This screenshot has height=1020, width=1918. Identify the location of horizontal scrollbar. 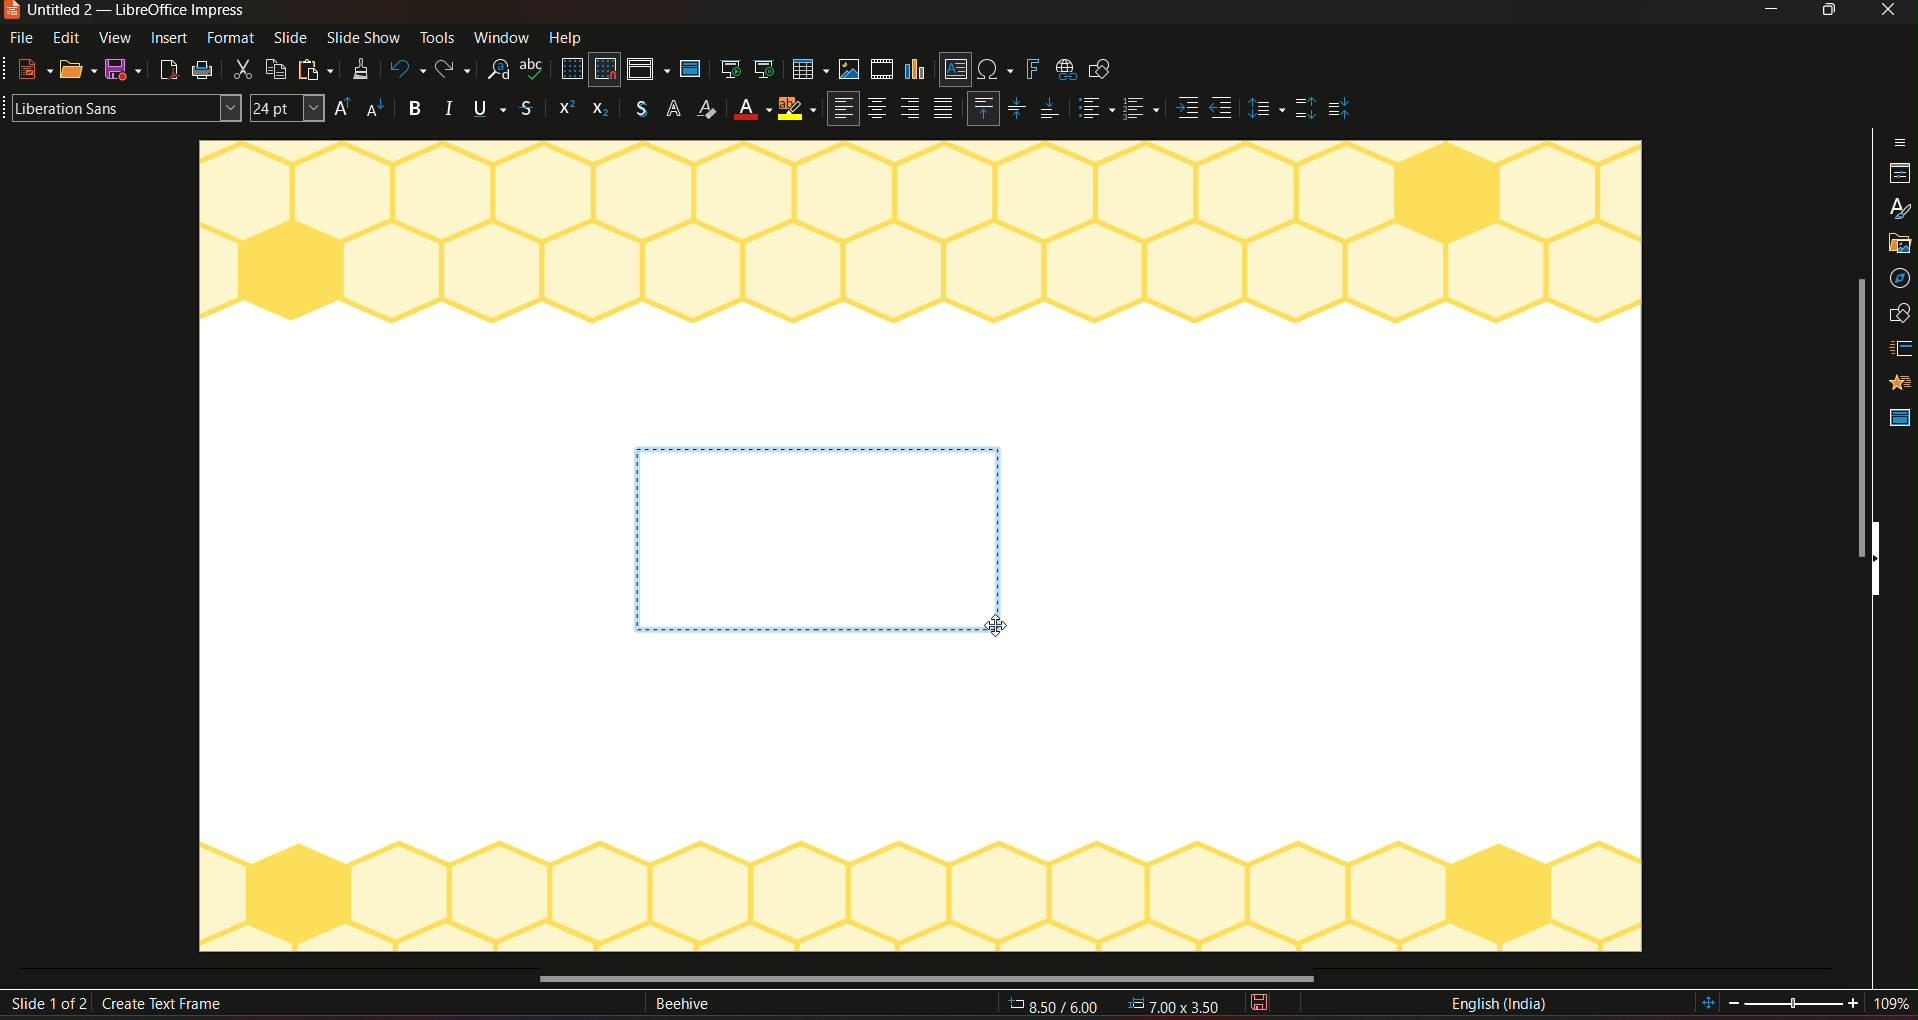
(933, 978).